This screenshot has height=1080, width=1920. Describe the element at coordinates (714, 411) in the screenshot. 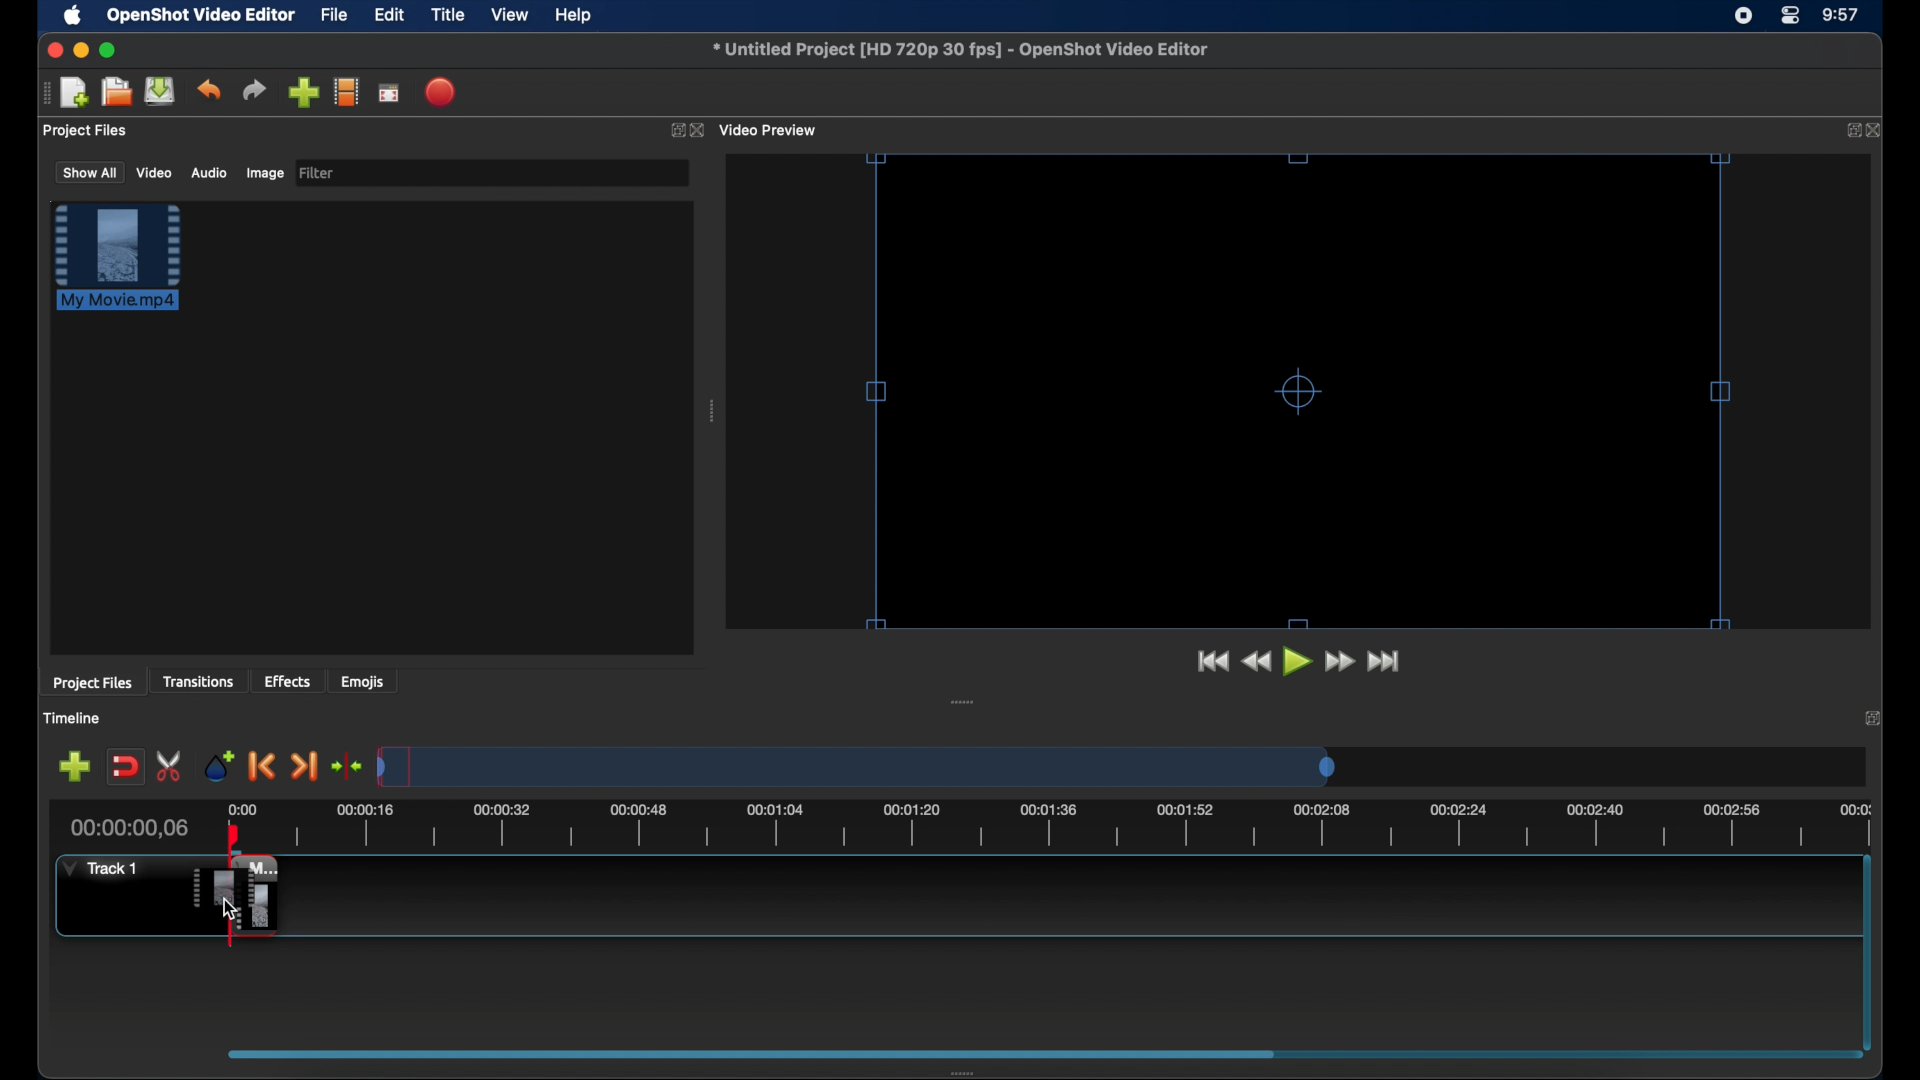

I see `drag handle` at that location.